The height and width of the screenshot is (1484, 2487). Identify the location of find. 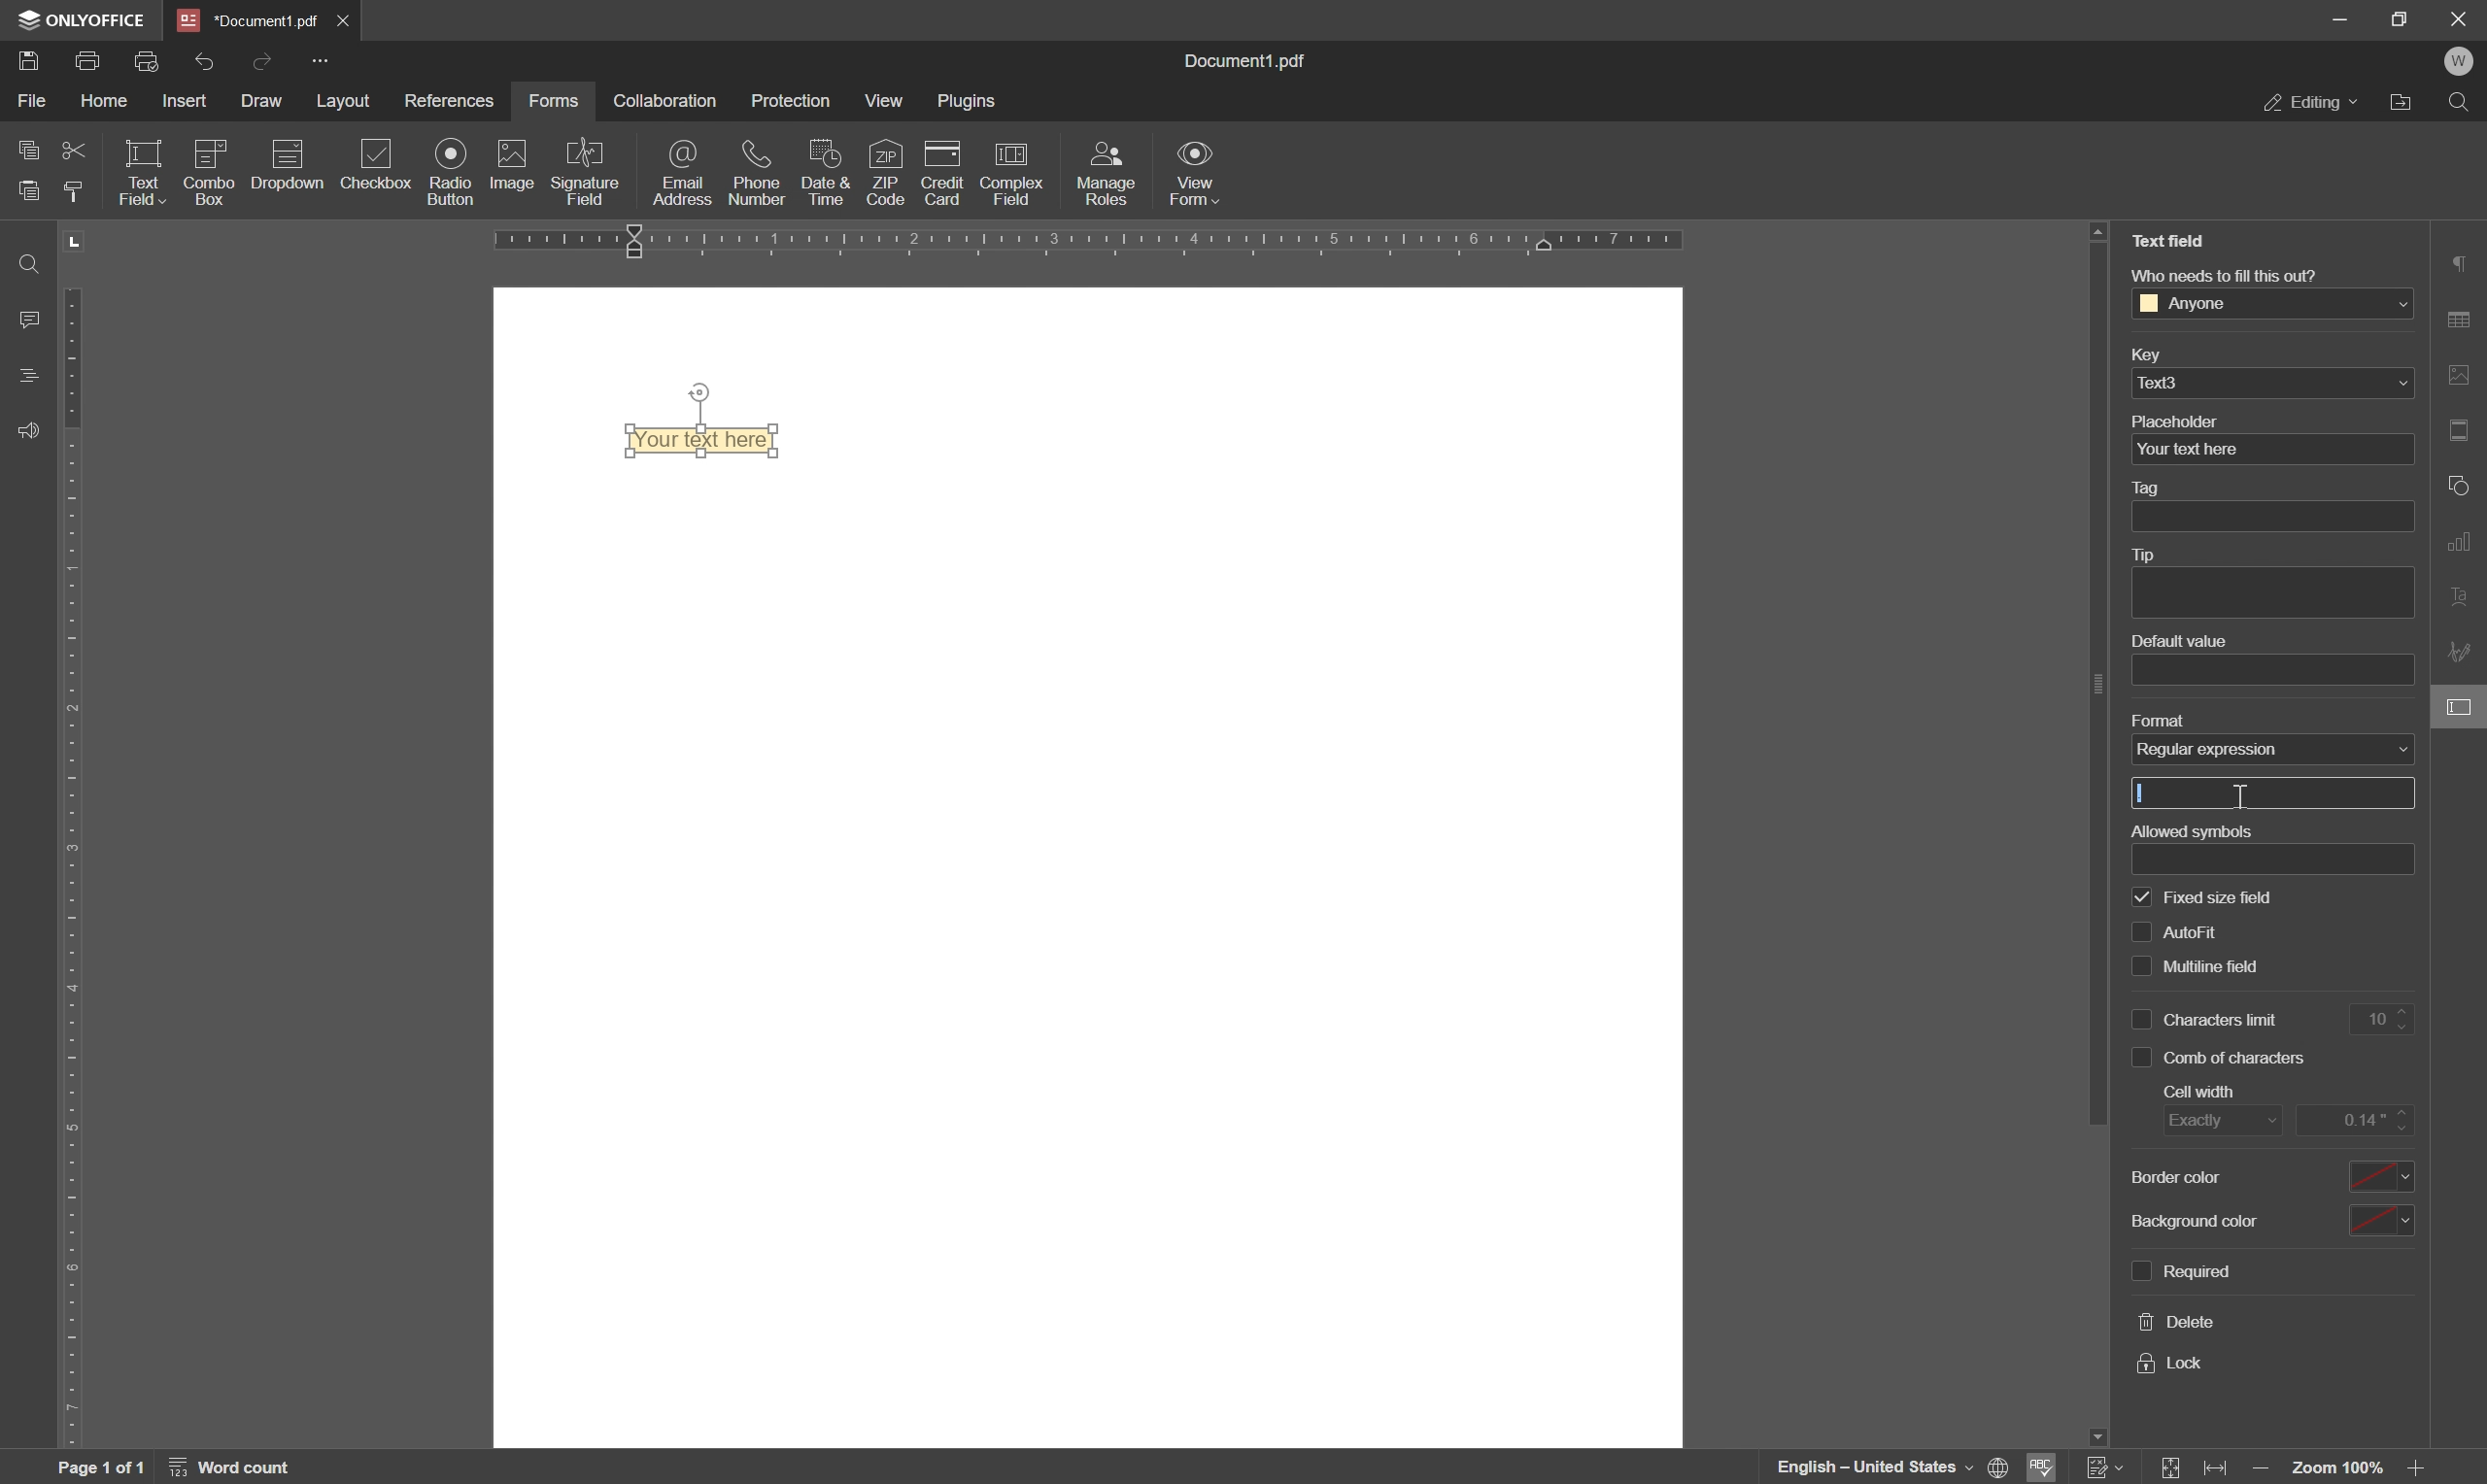
(2462, 101).